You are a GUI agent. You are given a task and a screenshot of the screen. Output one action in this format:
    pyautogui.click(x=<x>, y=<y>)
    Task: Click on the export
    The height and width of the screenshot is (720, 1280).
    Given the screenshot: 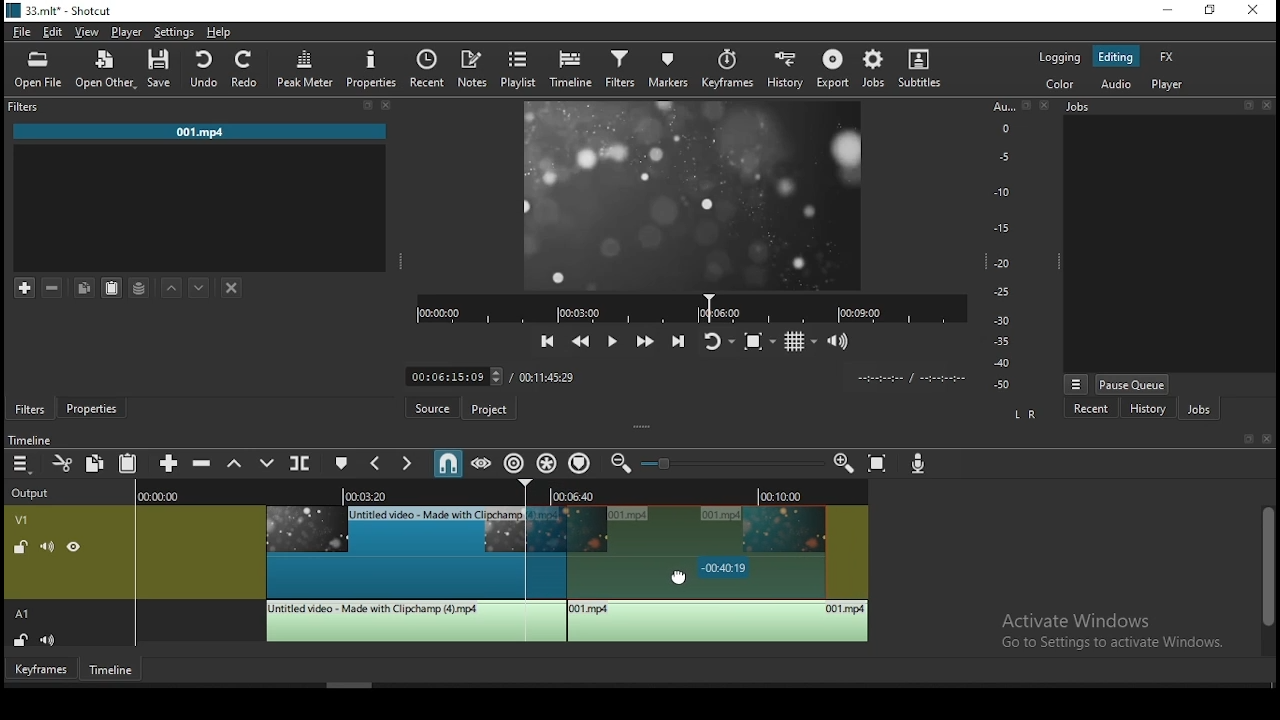 What is the action you would take?
    pyautogui.click(x=835, y=69)
    